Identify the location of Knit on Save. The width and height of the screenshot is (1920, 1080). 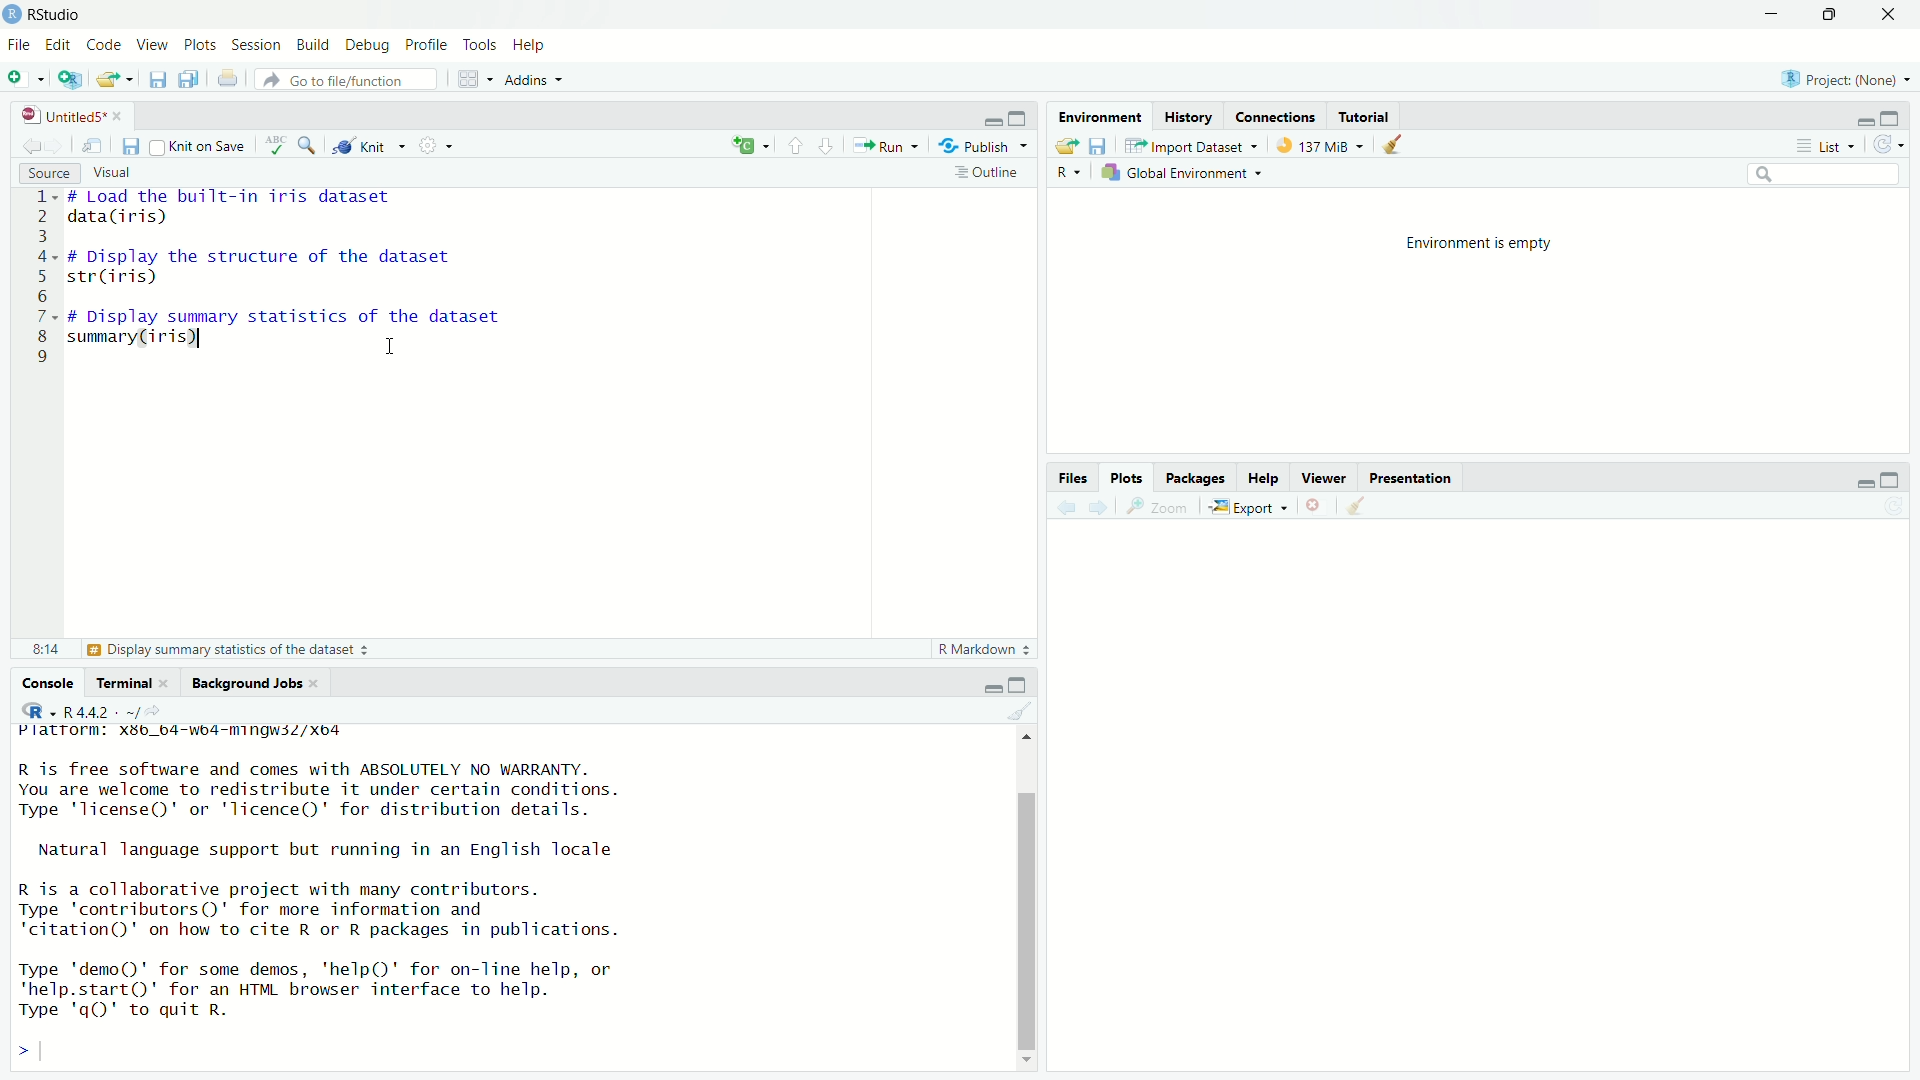
(198, 146).